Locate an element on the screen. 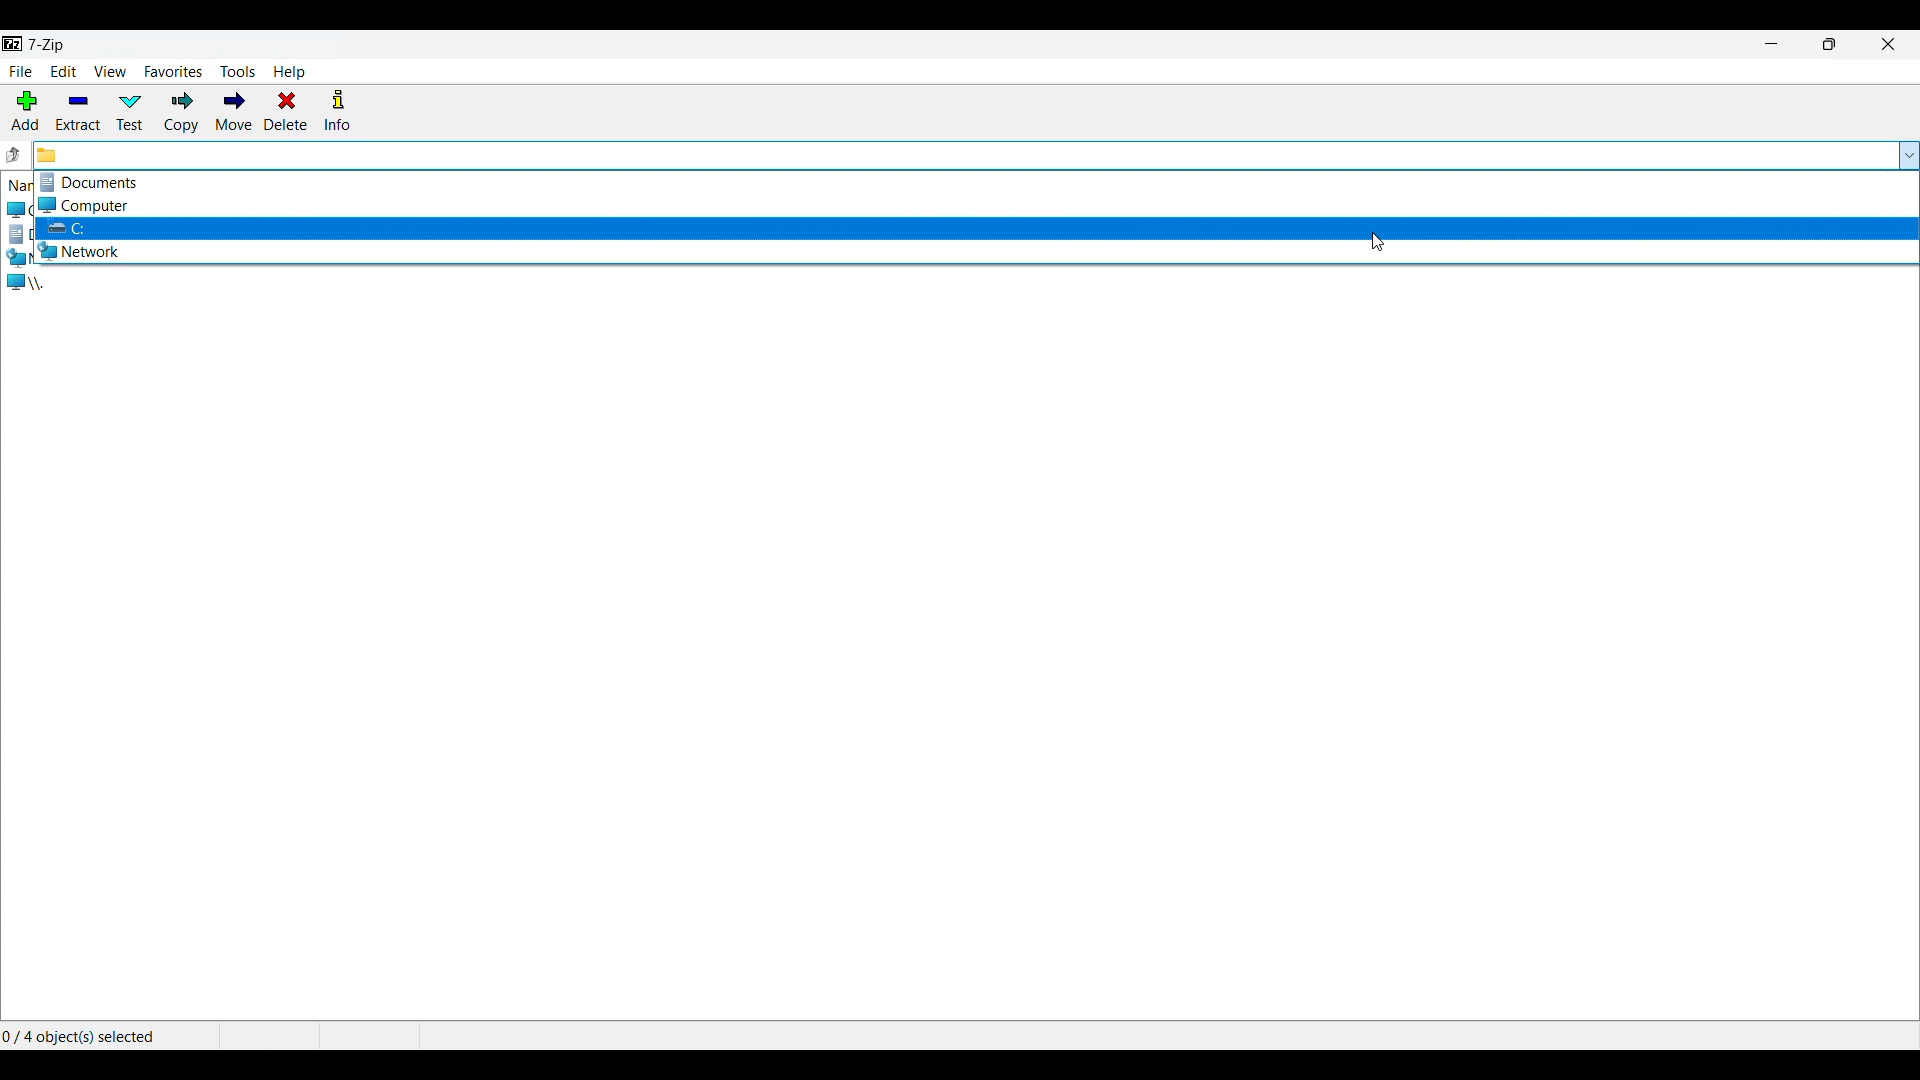  Favorites menu is located at coordinates (173, 71).